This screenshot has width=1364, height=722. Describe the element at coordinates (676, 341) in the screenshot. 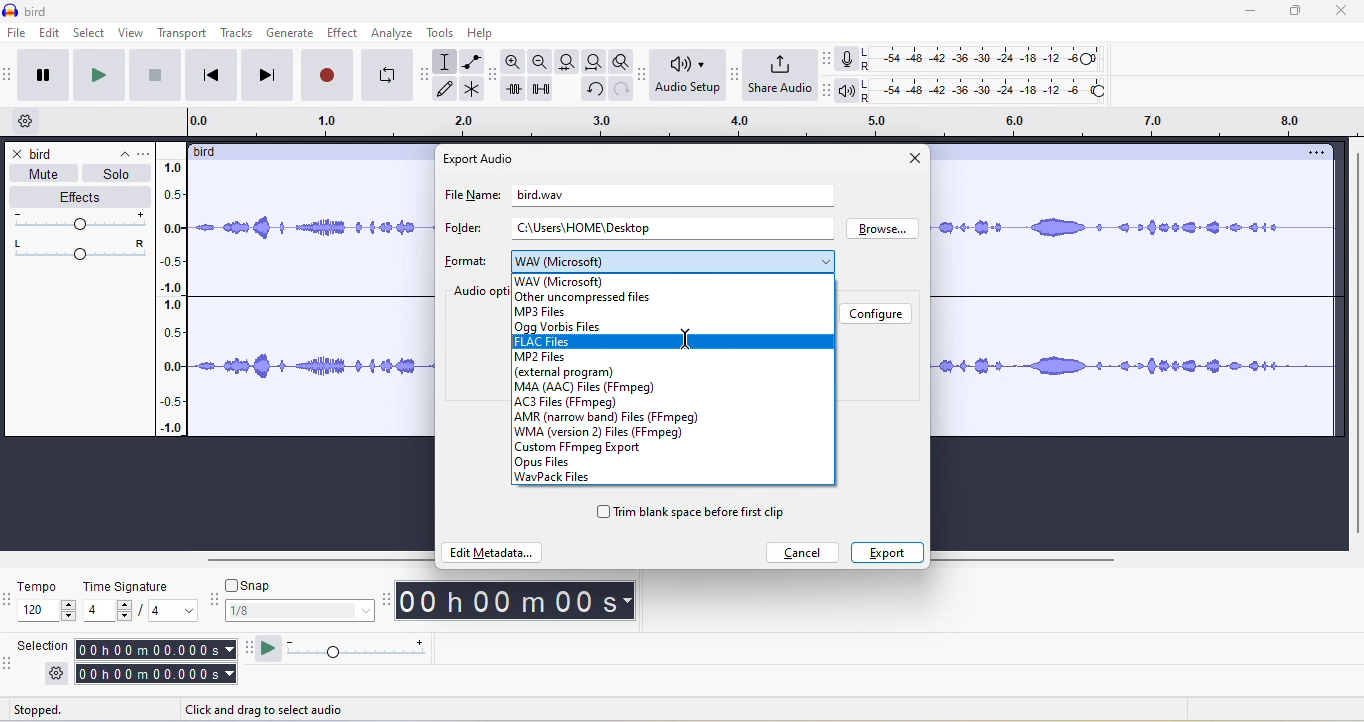

I see `flac files` at that location.